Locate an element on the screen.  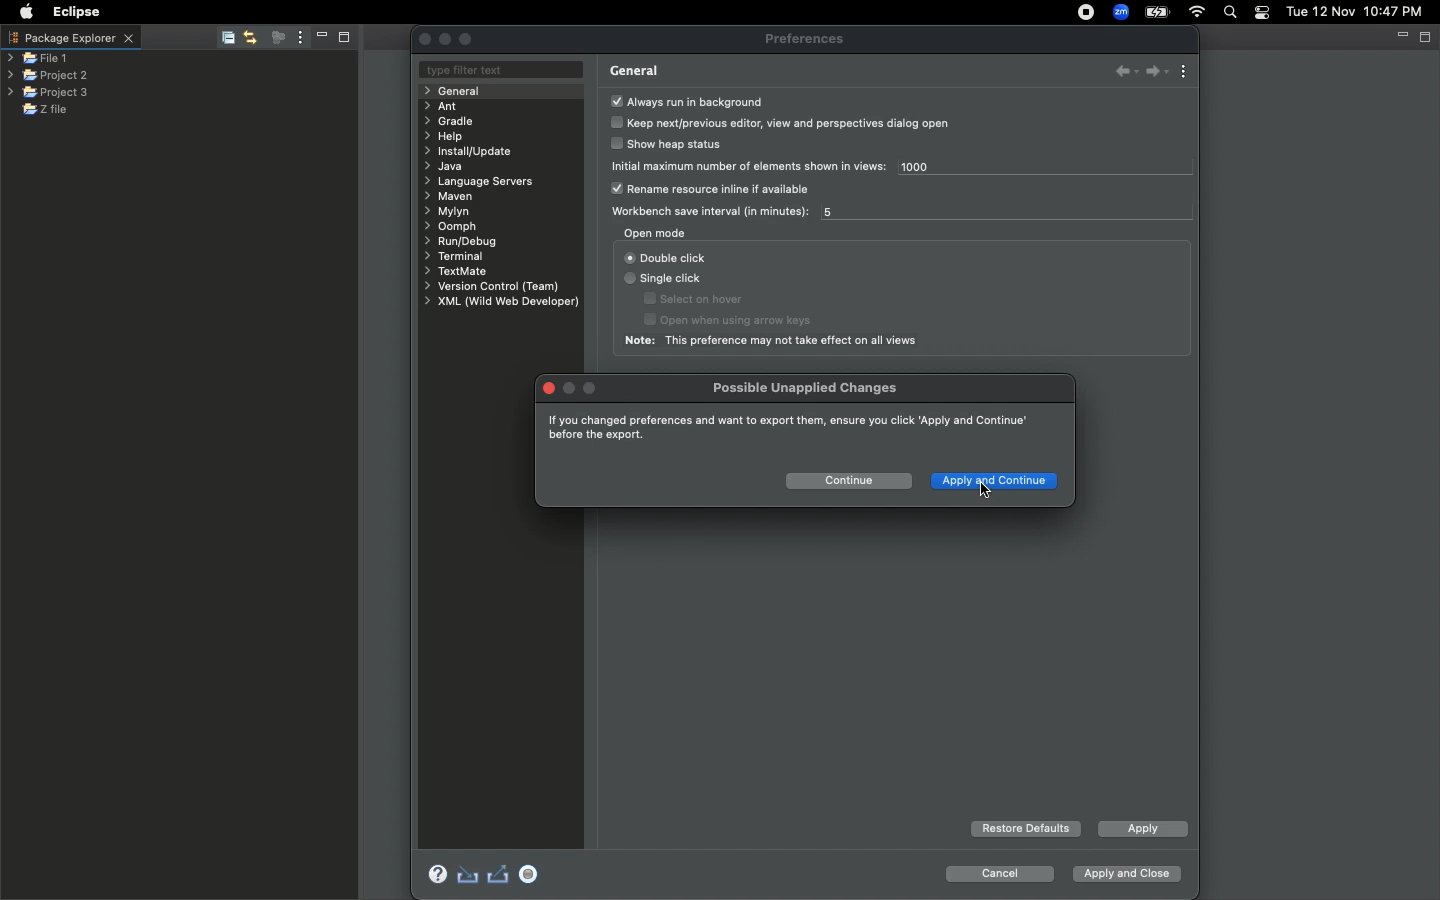
Record is located at coordinates (533, 874).